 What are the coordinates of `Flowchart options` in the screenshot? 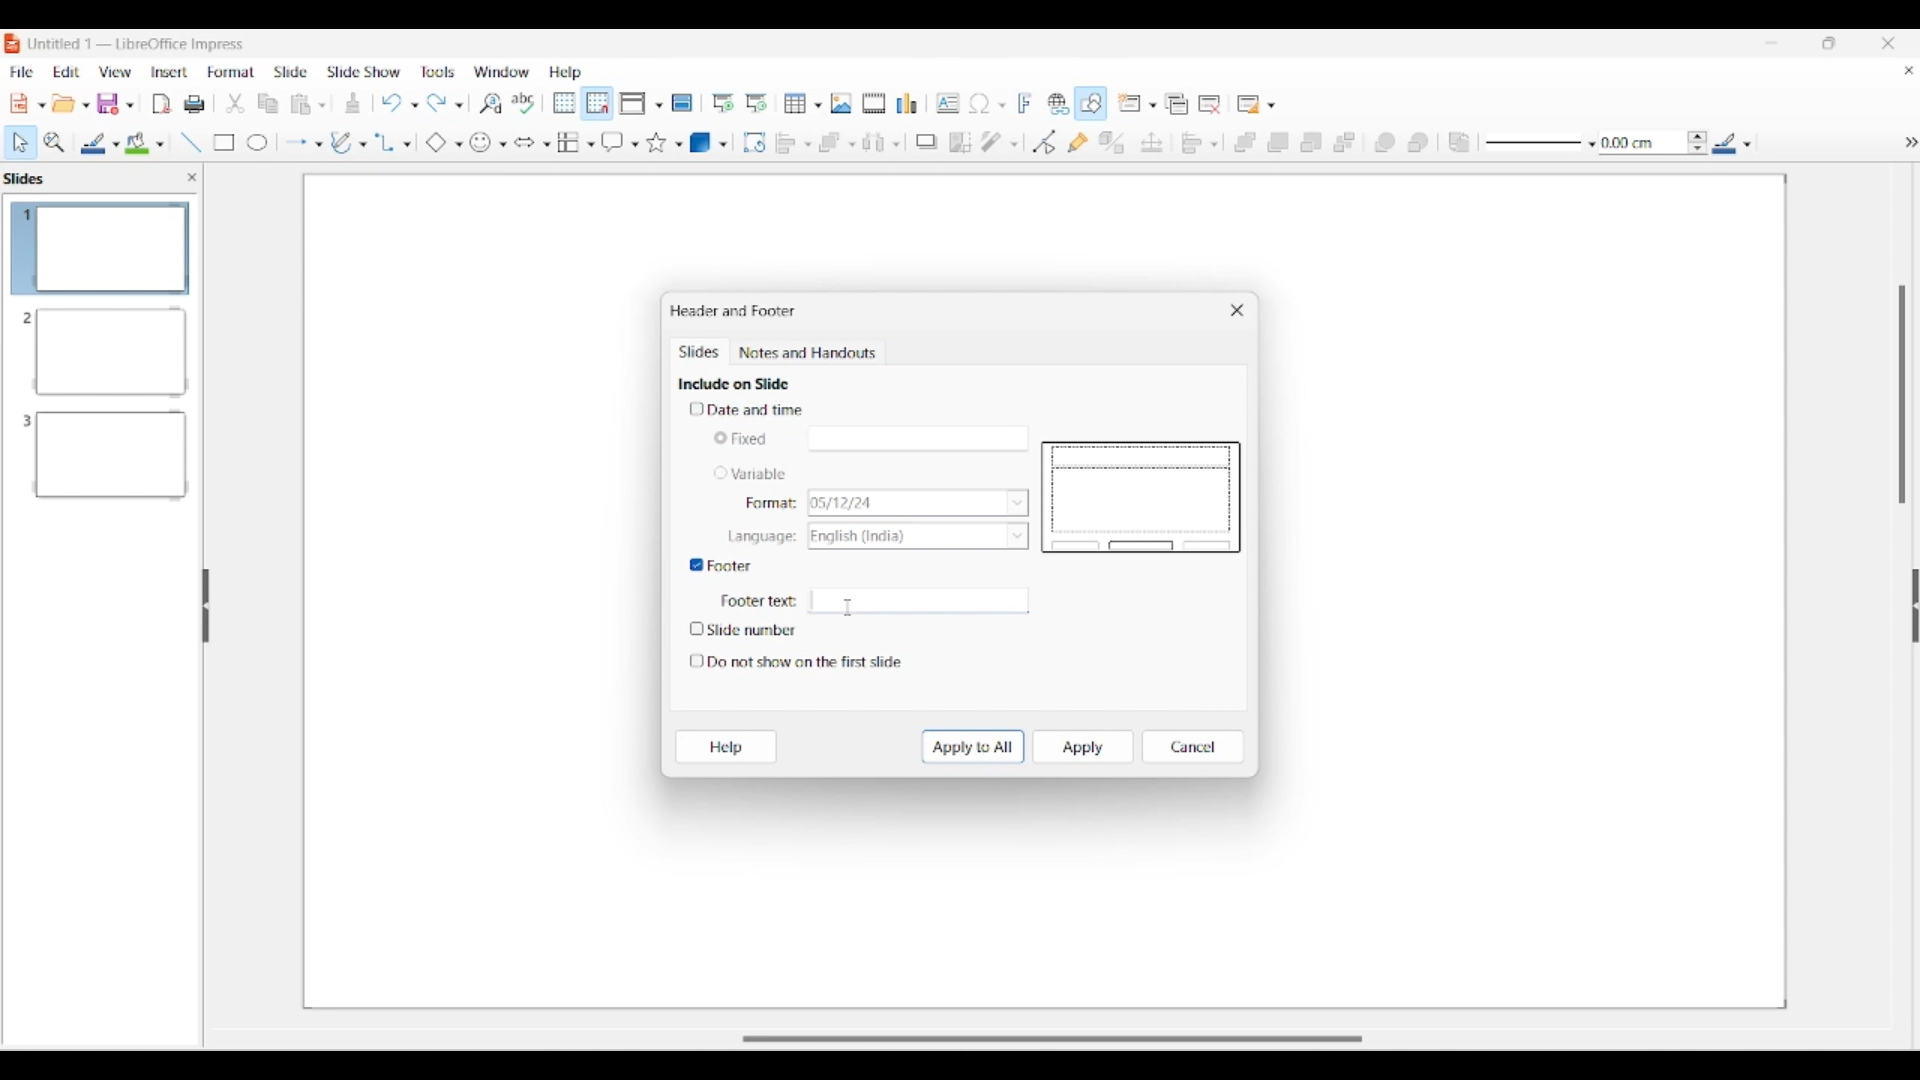 It's located at (575, 142).